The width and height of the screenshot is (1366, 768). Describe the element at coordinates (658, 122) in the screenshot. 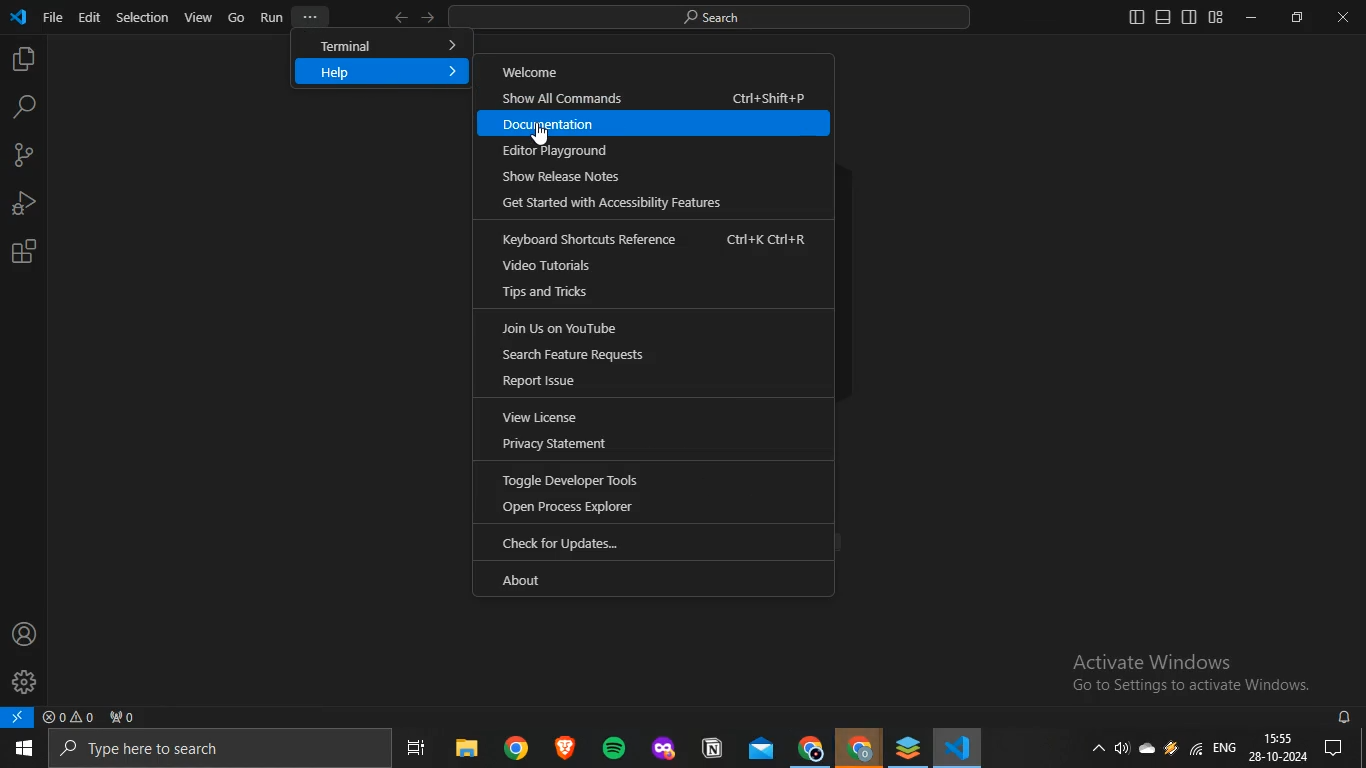

I see `Docuipentation` at that location.